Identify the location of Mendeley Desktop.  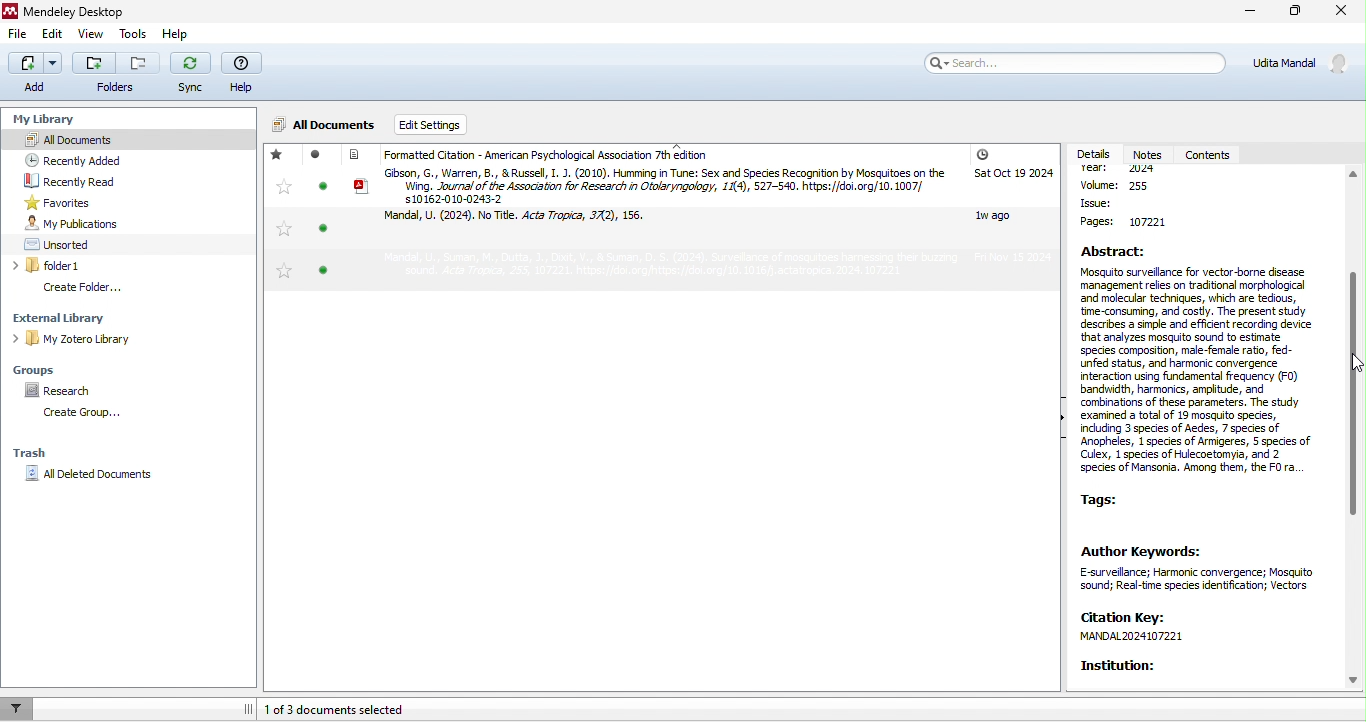
(68, 12).